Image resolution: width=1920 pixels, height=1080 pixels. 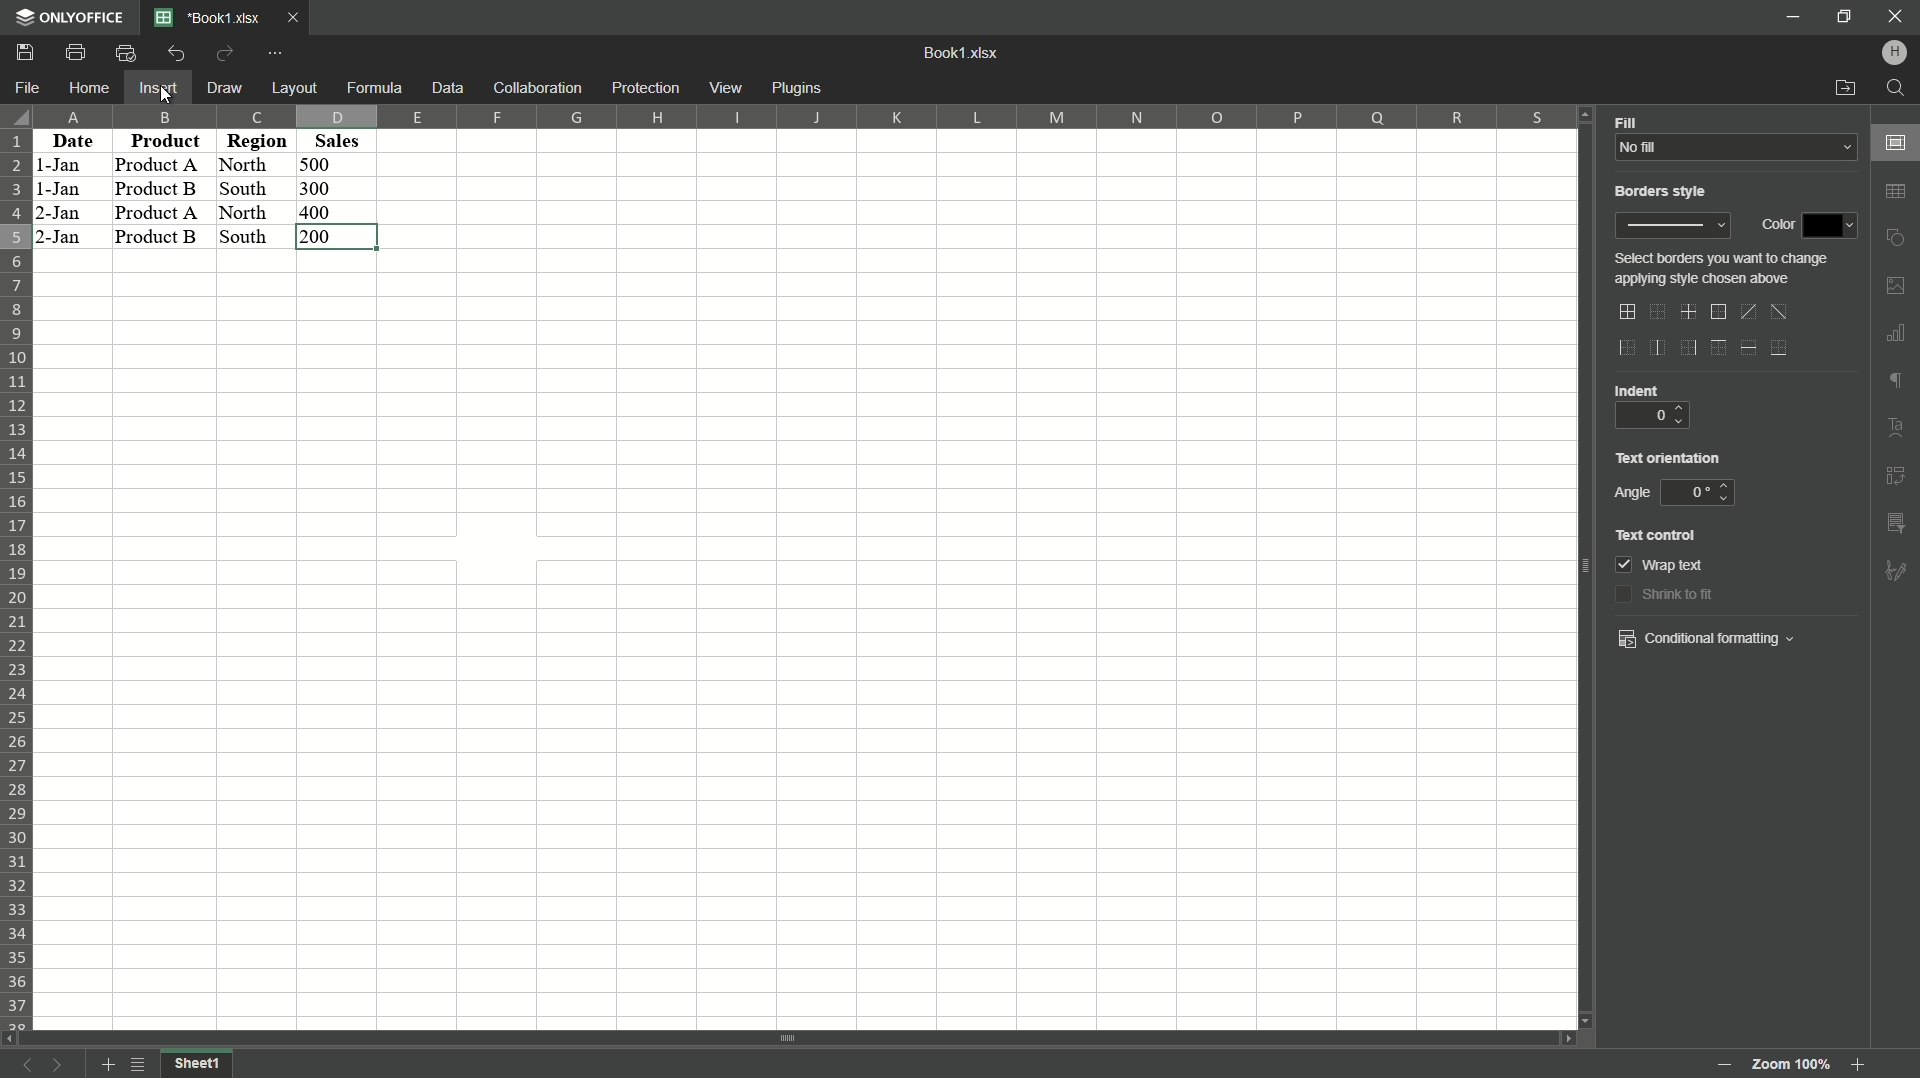 I want to click on cells, so click(x=983, y=192).